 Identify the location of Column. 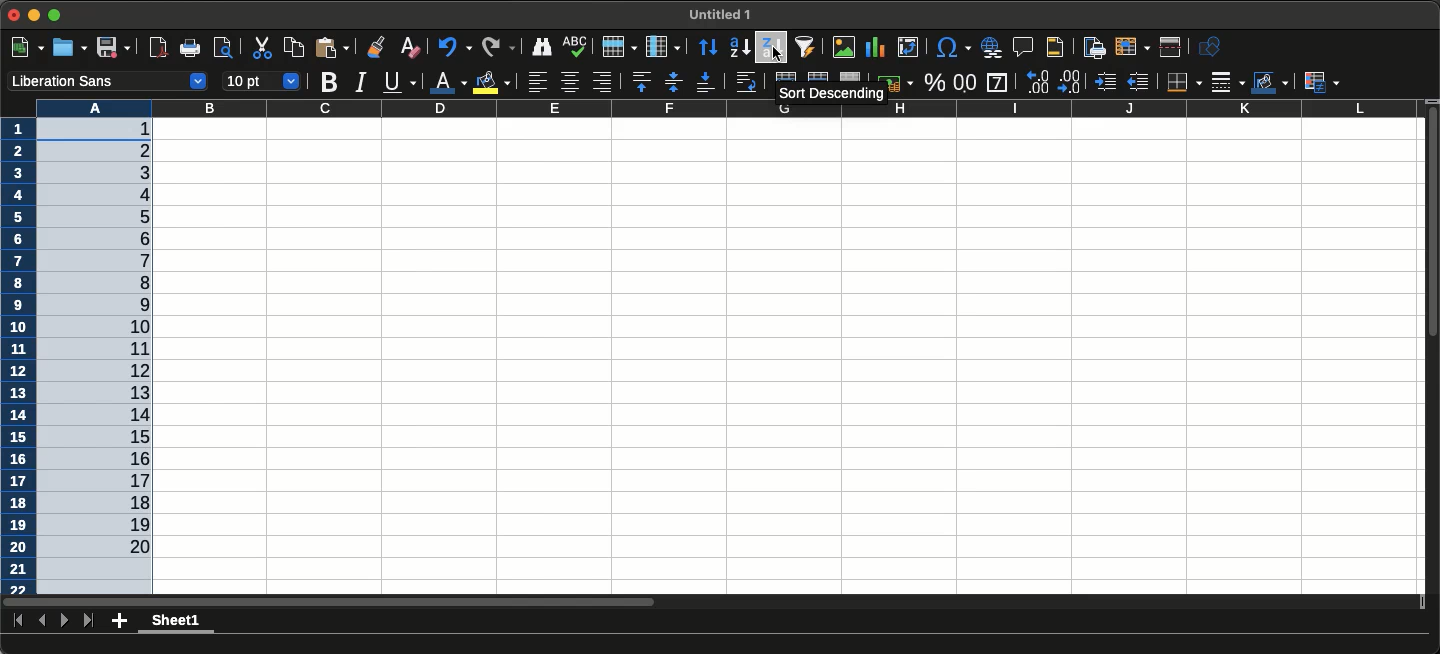
(711, 108).